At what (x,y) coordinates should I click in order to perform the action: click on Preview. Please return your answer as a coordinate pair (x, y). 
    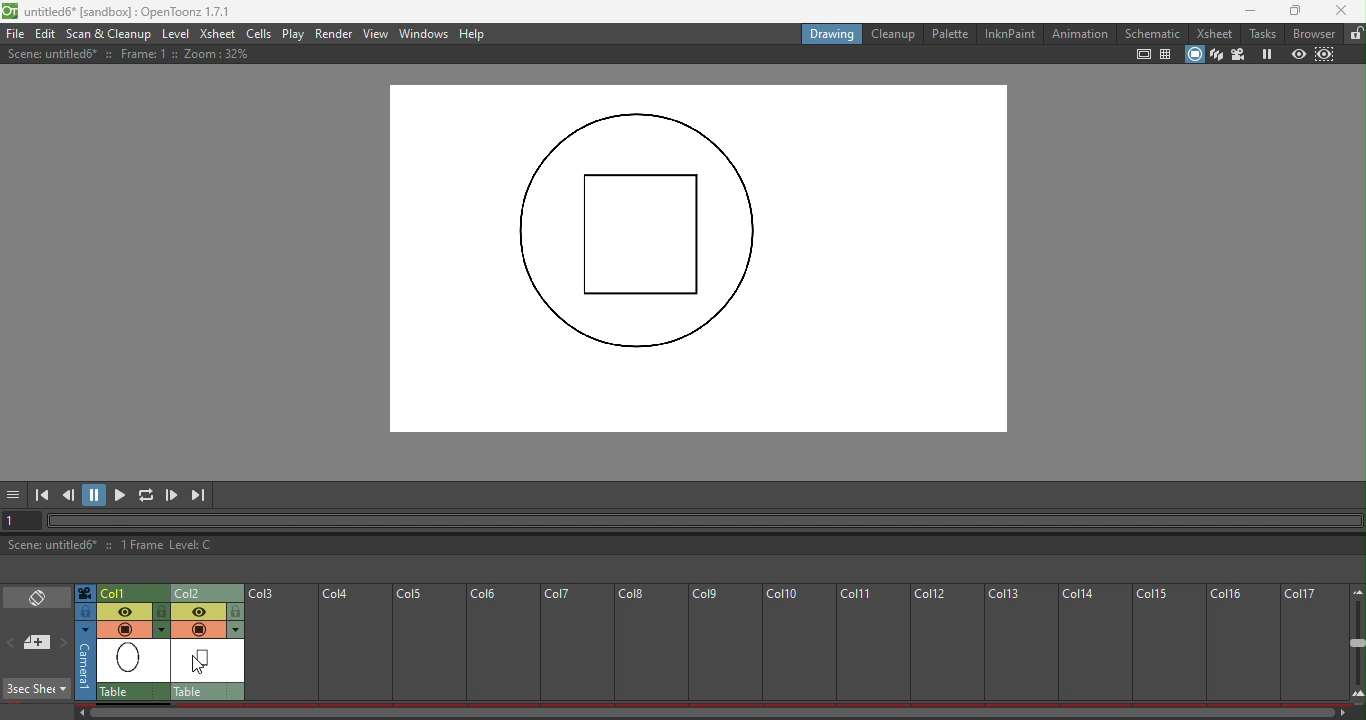
    Looking at the image, I should click on (1298, 55).